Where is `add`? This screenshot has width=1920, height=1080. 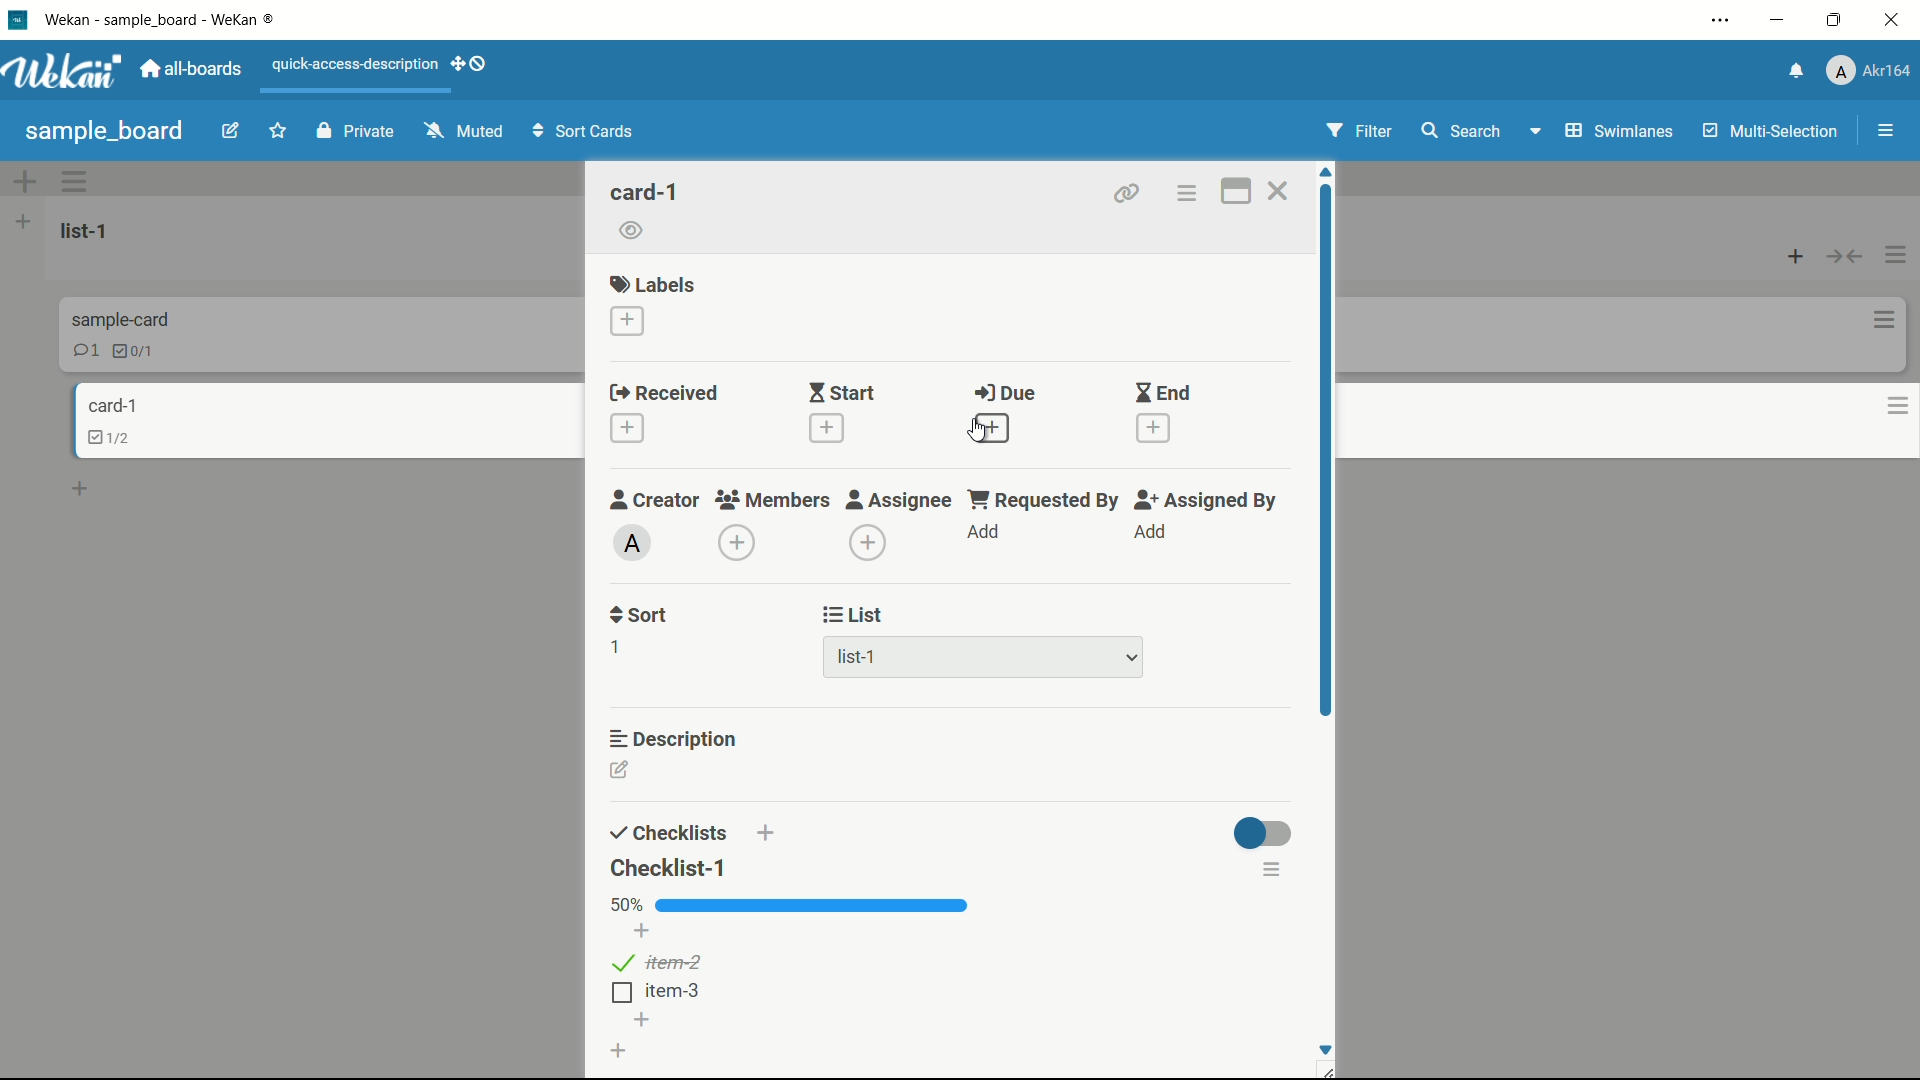
add is located at coordinates (986, 534).